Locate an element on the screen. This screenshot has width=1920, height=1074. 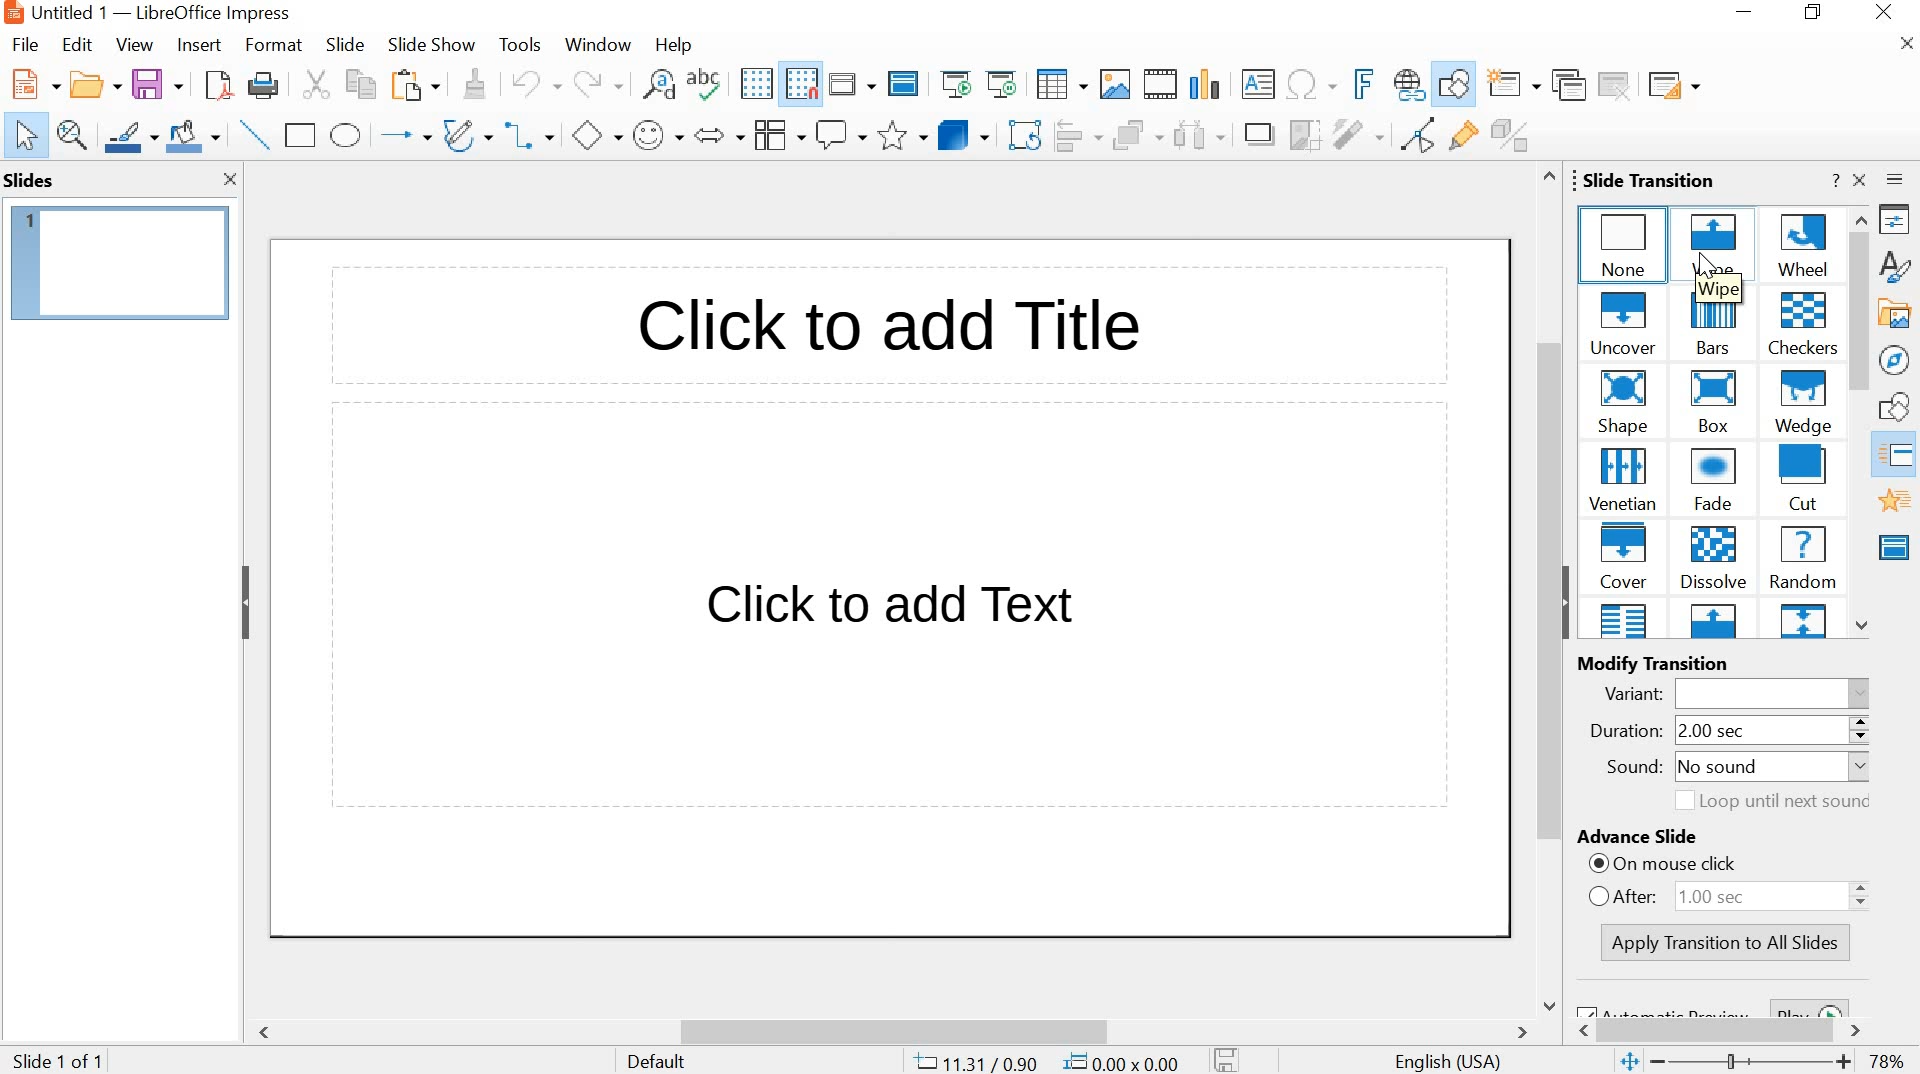
UNCOVER is located at coordinates (1627, 325).